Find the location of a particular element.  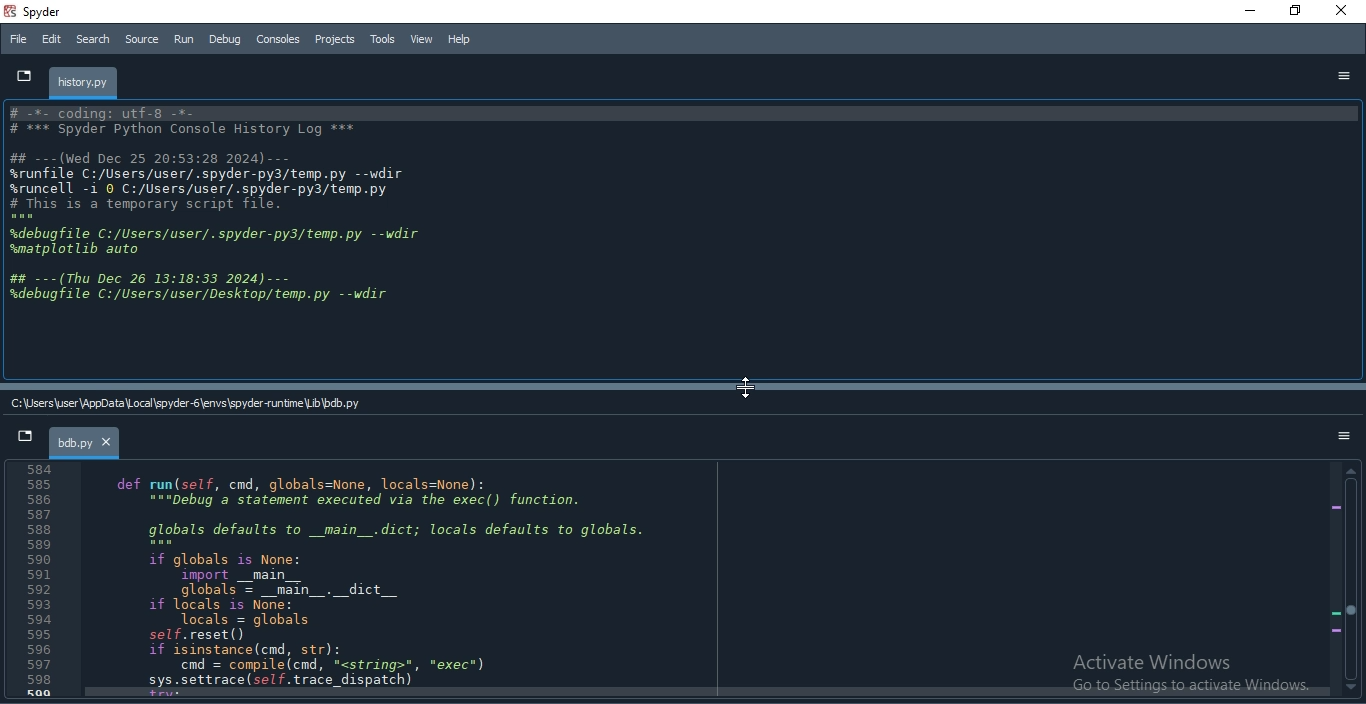

C:\Users\user \AppData | ocal \spyder-6 \envs\spyder runtime \Lib\bdb.py is located at coordinates (193, 405).